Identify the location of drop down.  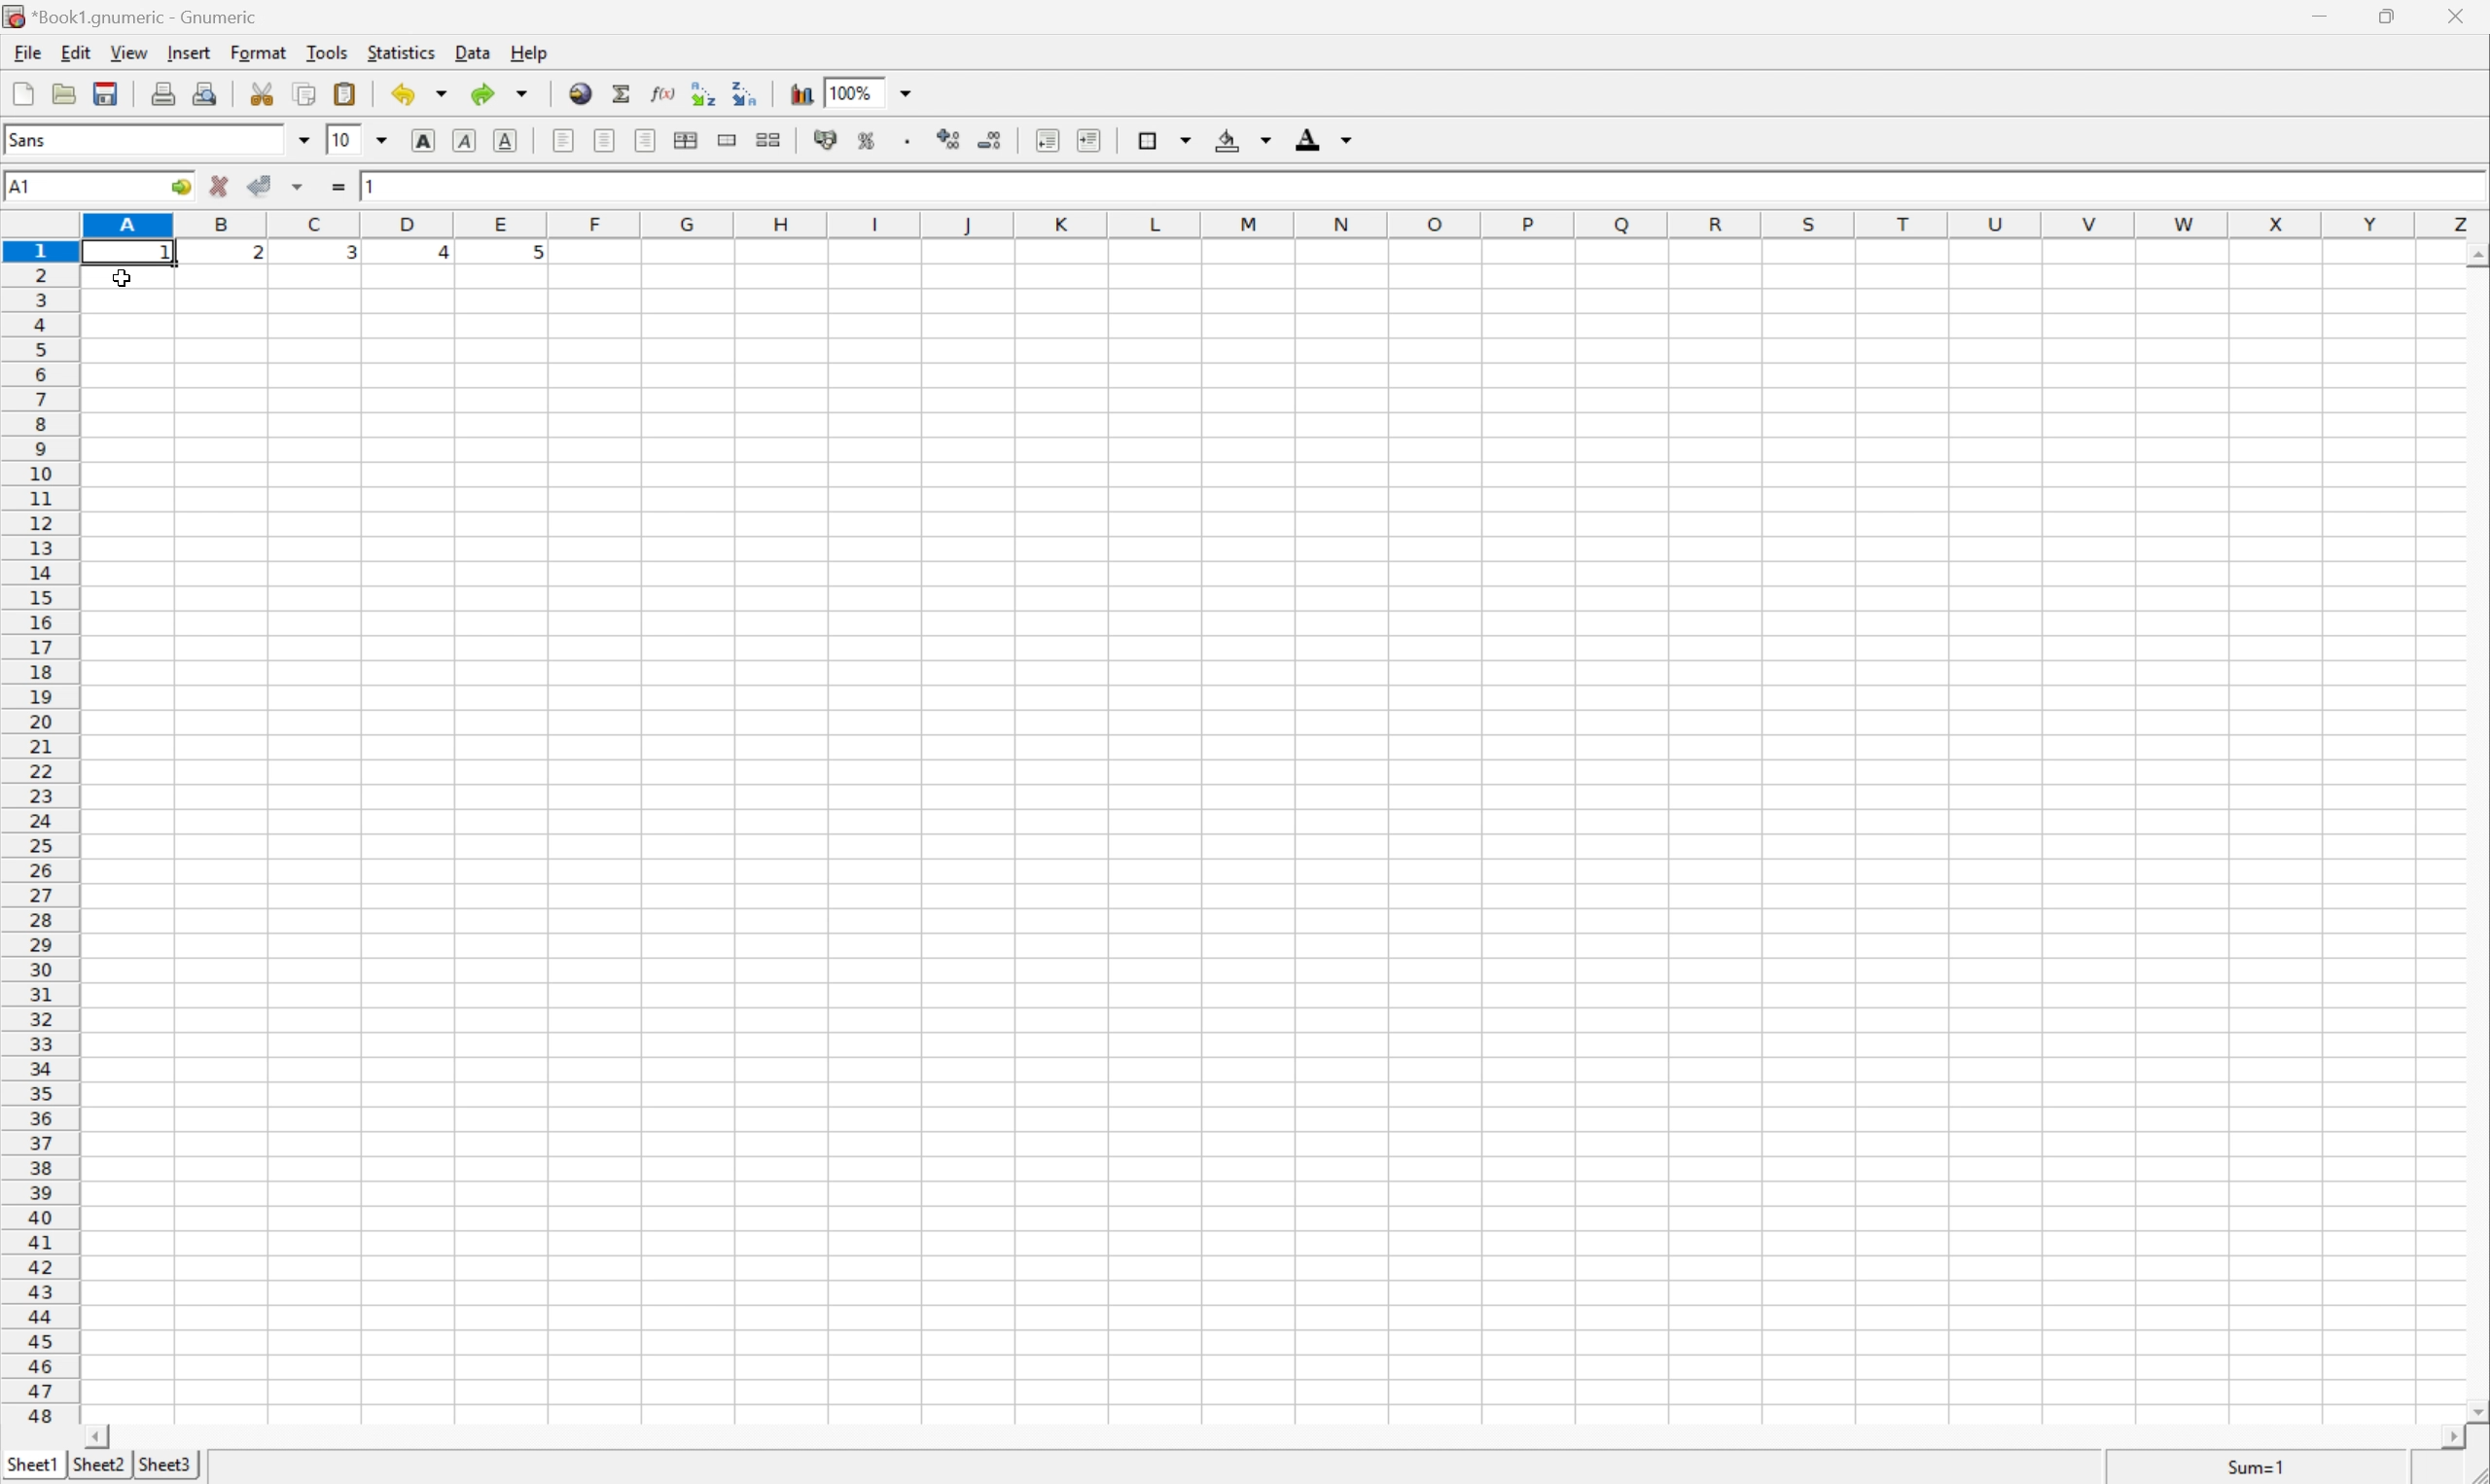
(381, 140).